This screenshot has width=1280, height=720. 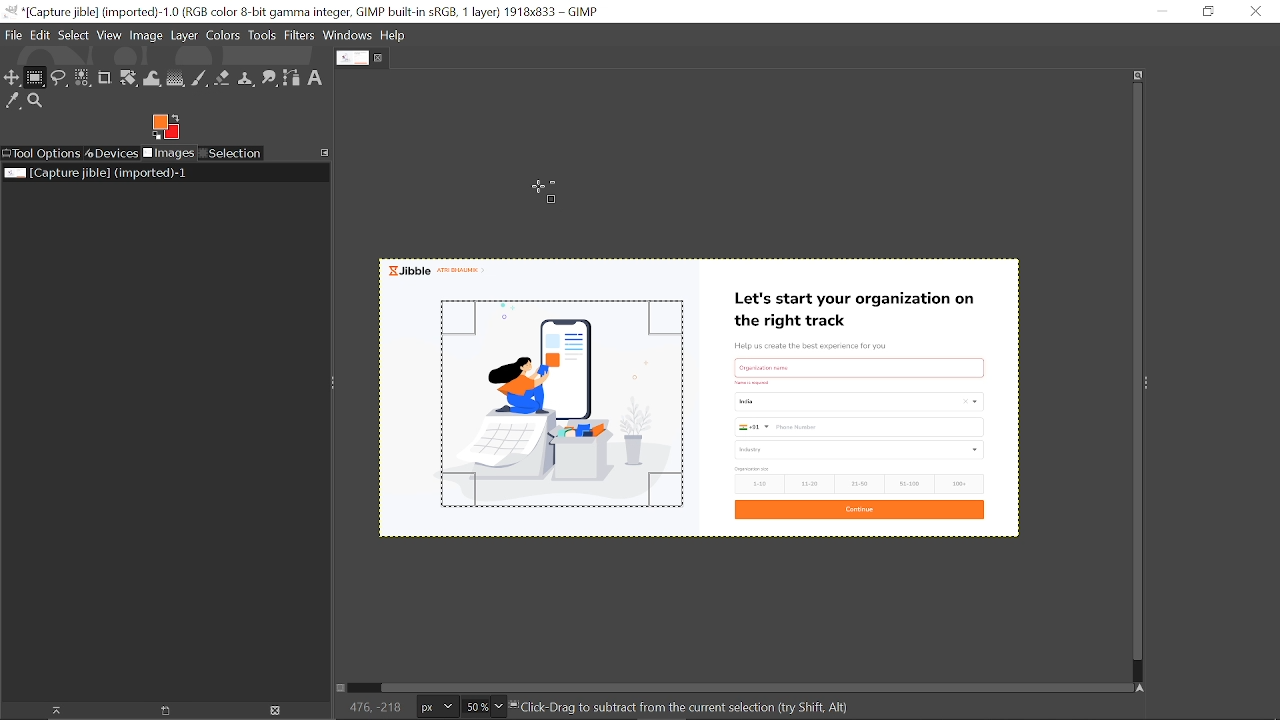 What do you see at coordinates (1138, 75) in the screenshot?
I see `Zoom when window size changes` at bounding box center [1138, 75].